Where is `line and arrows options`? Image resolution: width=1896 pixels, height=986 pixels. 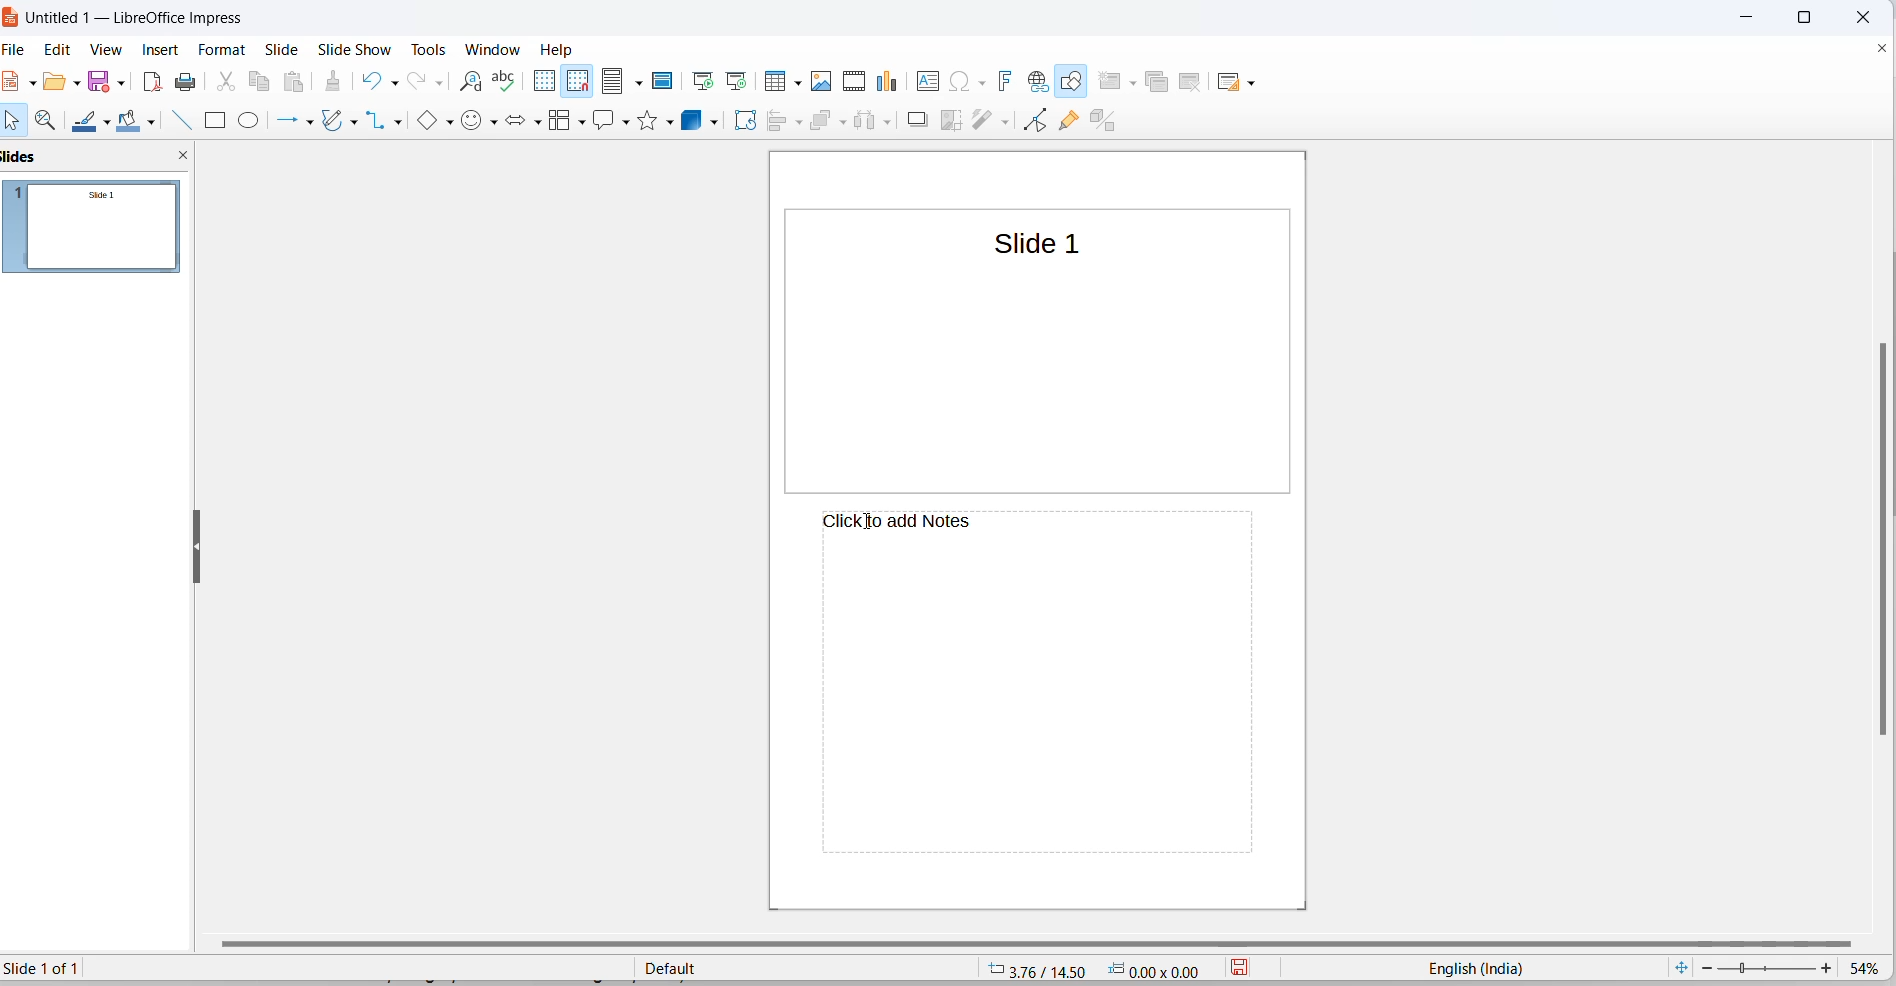
line and arrows options is located at coordinates (312, 123).